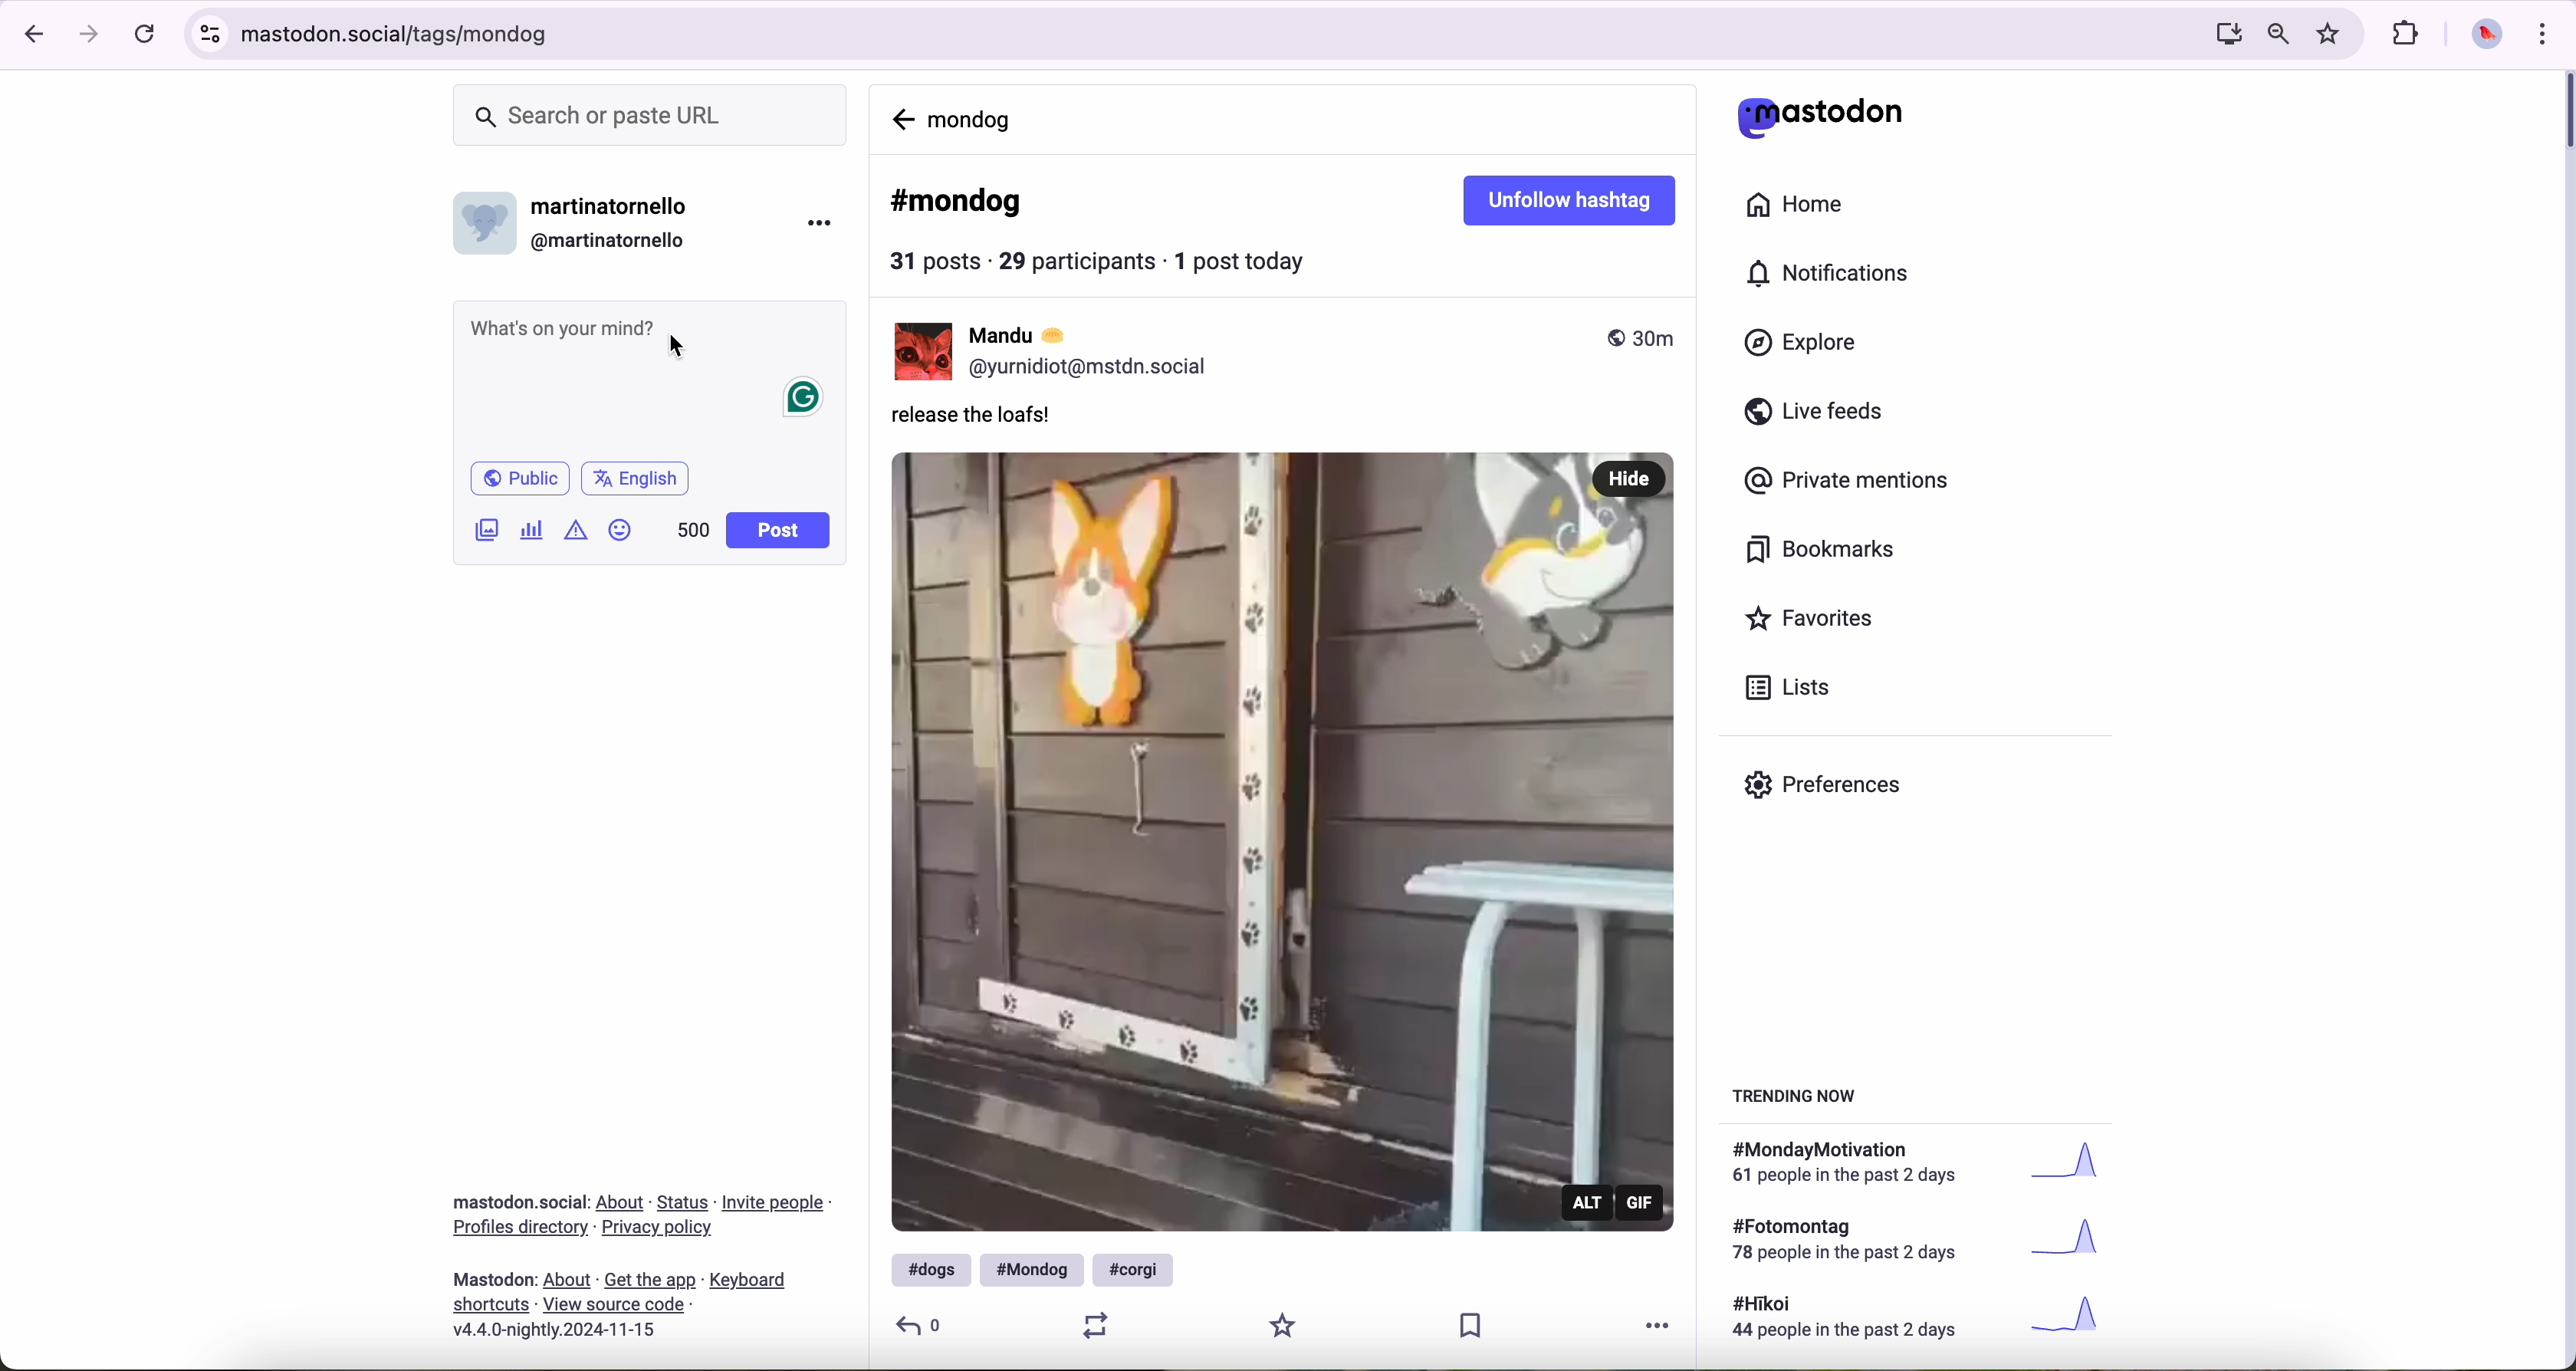 The width and height of the screenshot is (2576, 1371). Describe the element at coordinates (1826, 787) in the screenshot. I see `preferences` at that location.